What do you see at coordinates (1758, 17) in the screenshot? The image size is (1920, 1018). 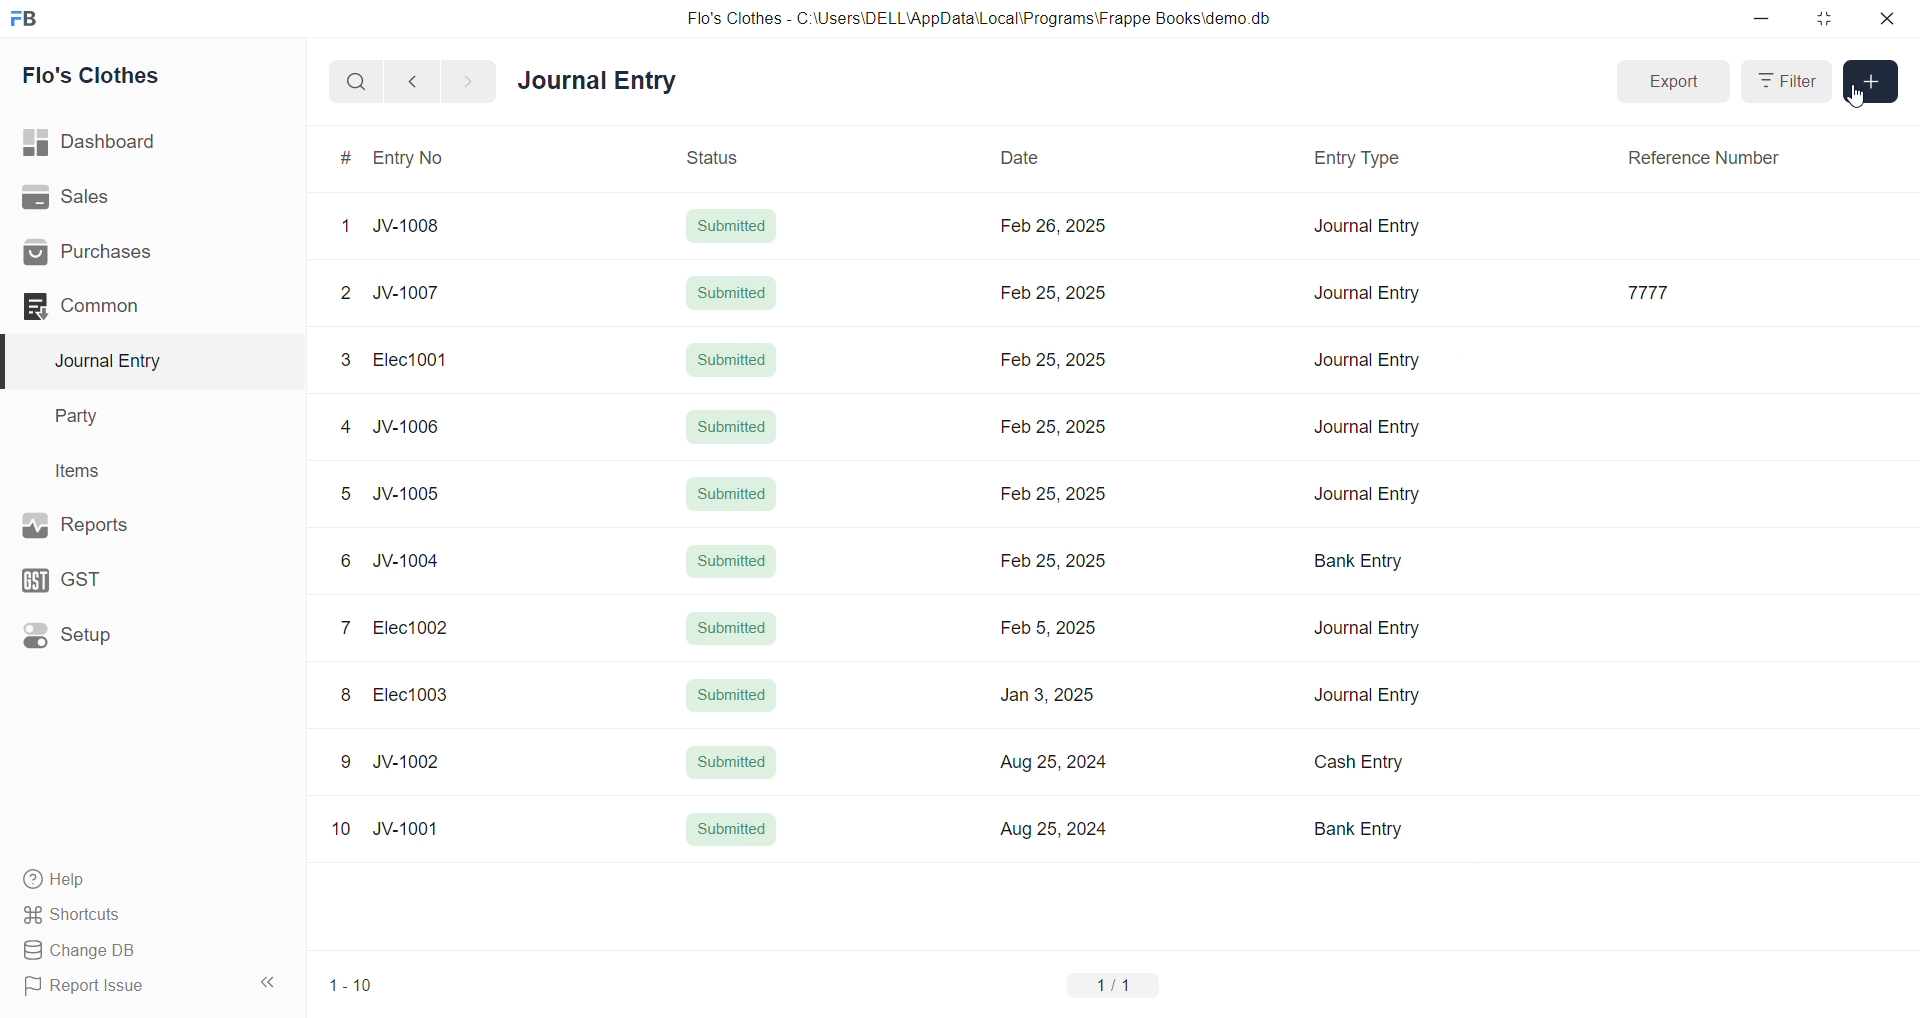 I see `minimize` at bounding box center [1758, 17].